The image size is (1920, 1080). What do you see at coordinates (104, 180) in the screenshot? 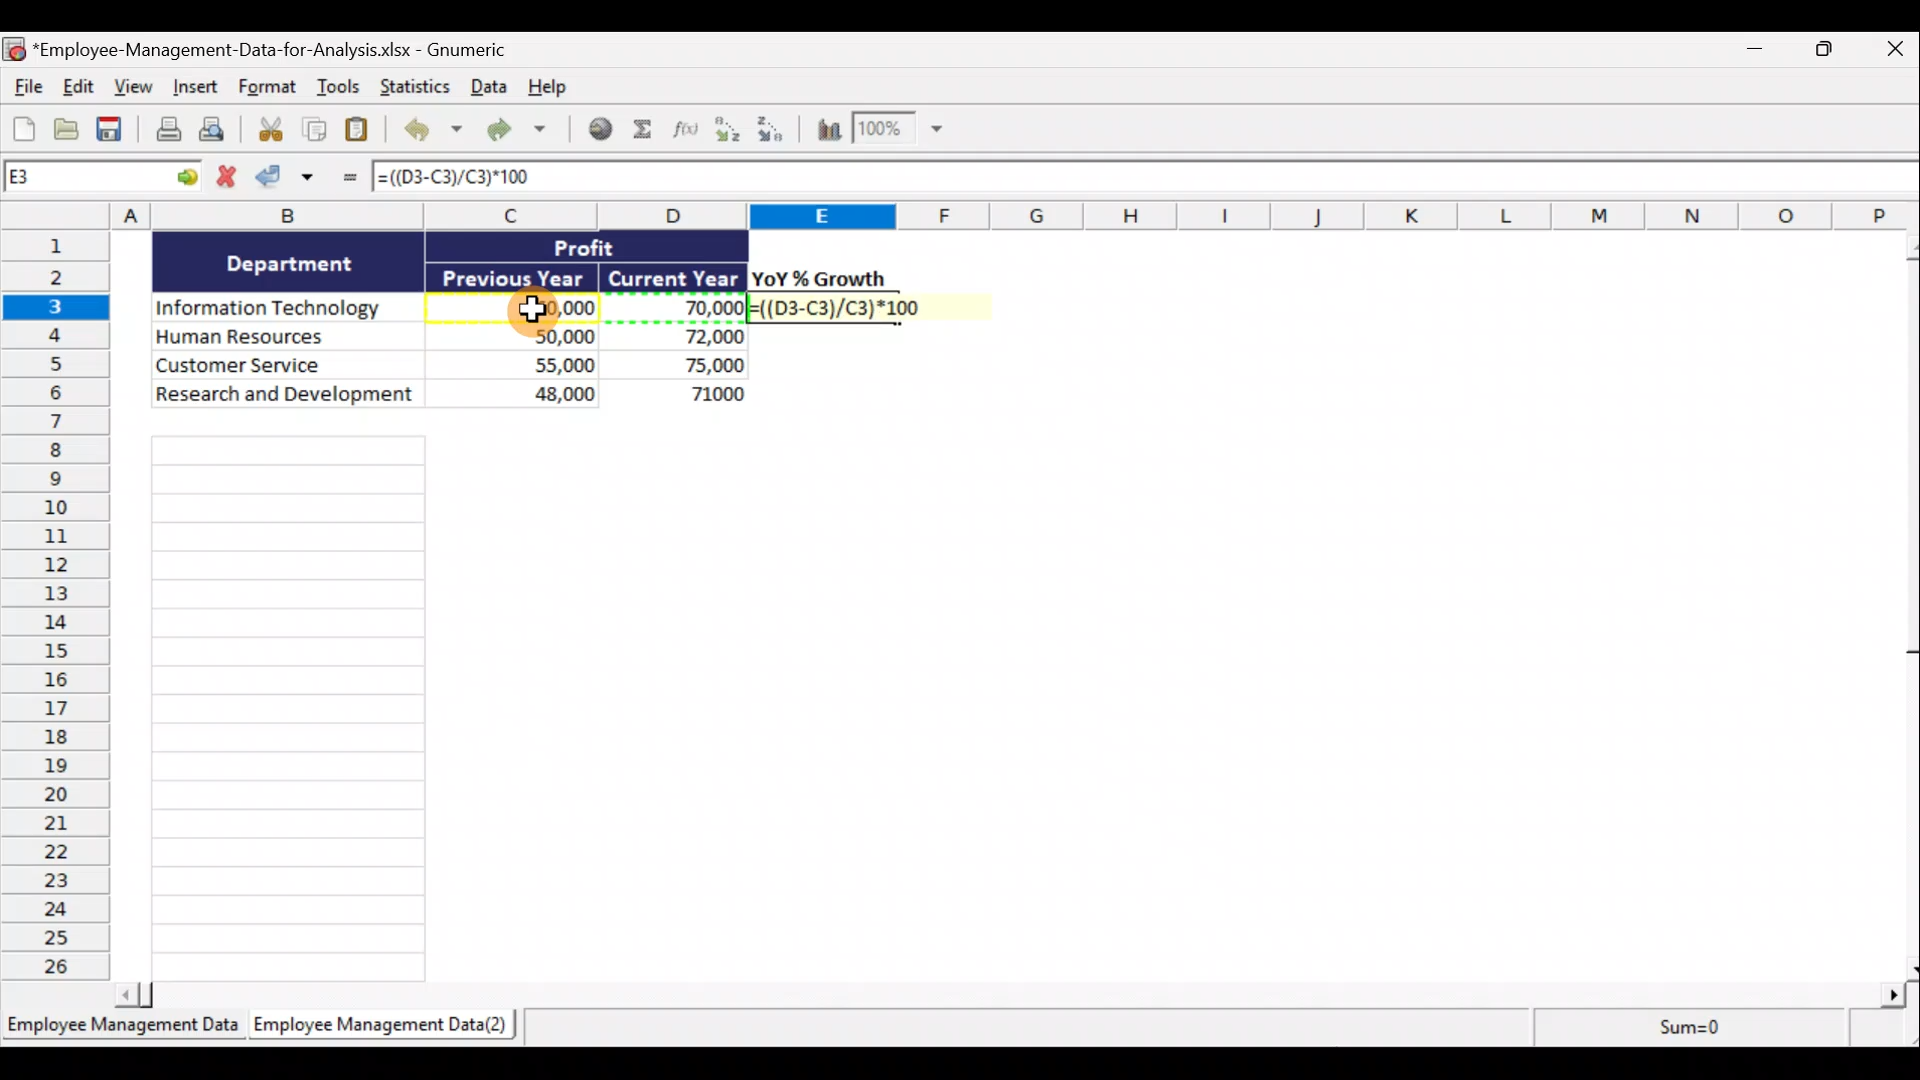
I see `Cell allocation` at bounding box center [104, 180].